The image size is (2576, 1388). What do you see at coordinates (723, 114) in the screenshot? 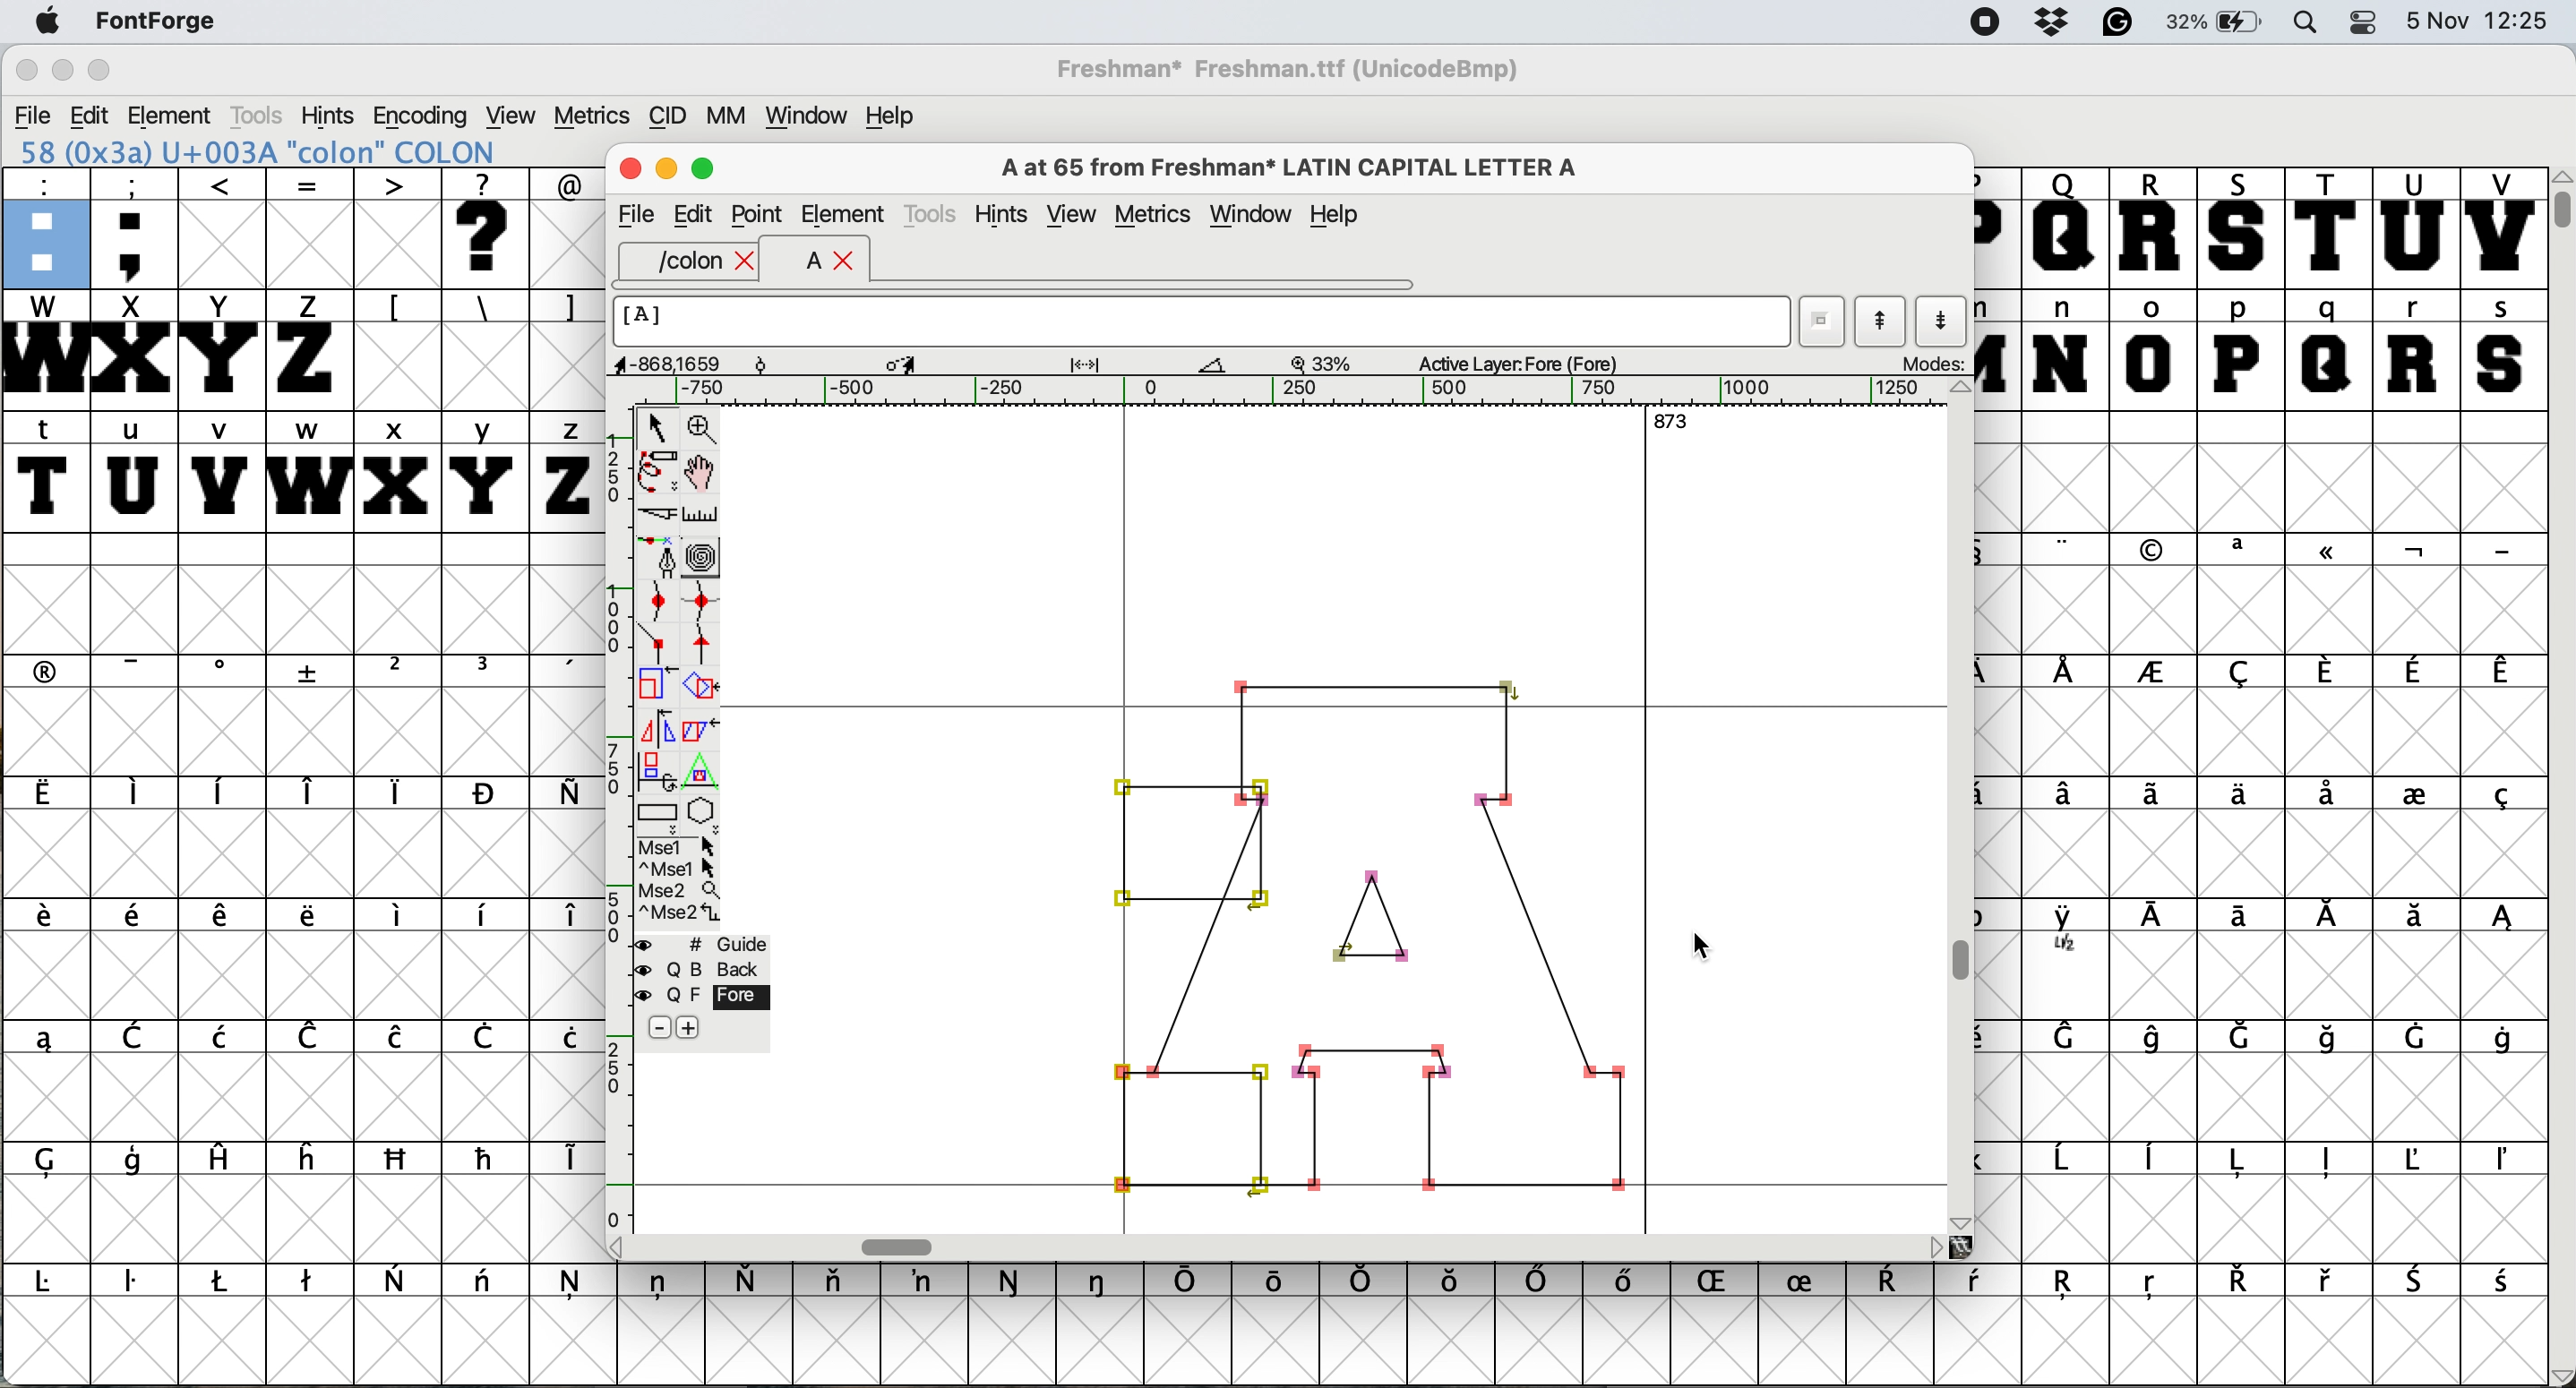
I see `mm` at bounding box center [723, 114].